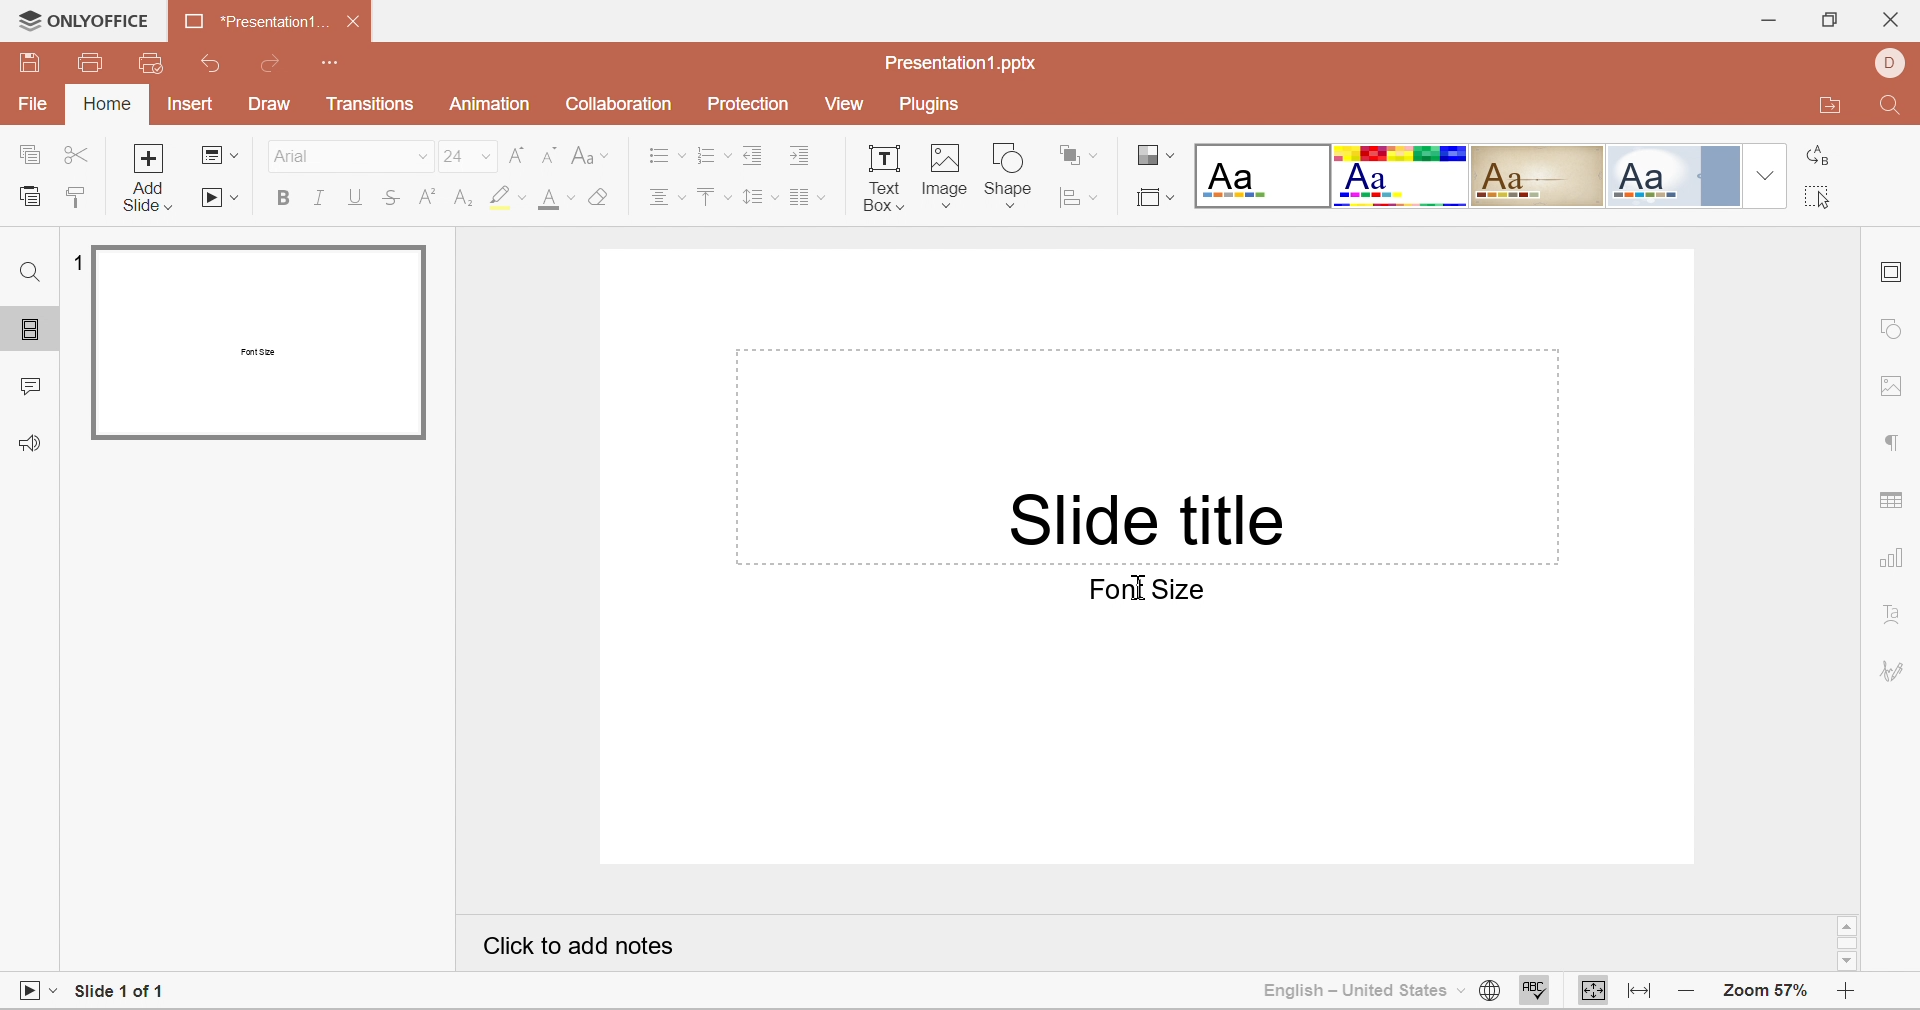  What do you see at coordinates (461, 200) in the screenshot?
I see `Subscript` at bounding box center [461, 200].